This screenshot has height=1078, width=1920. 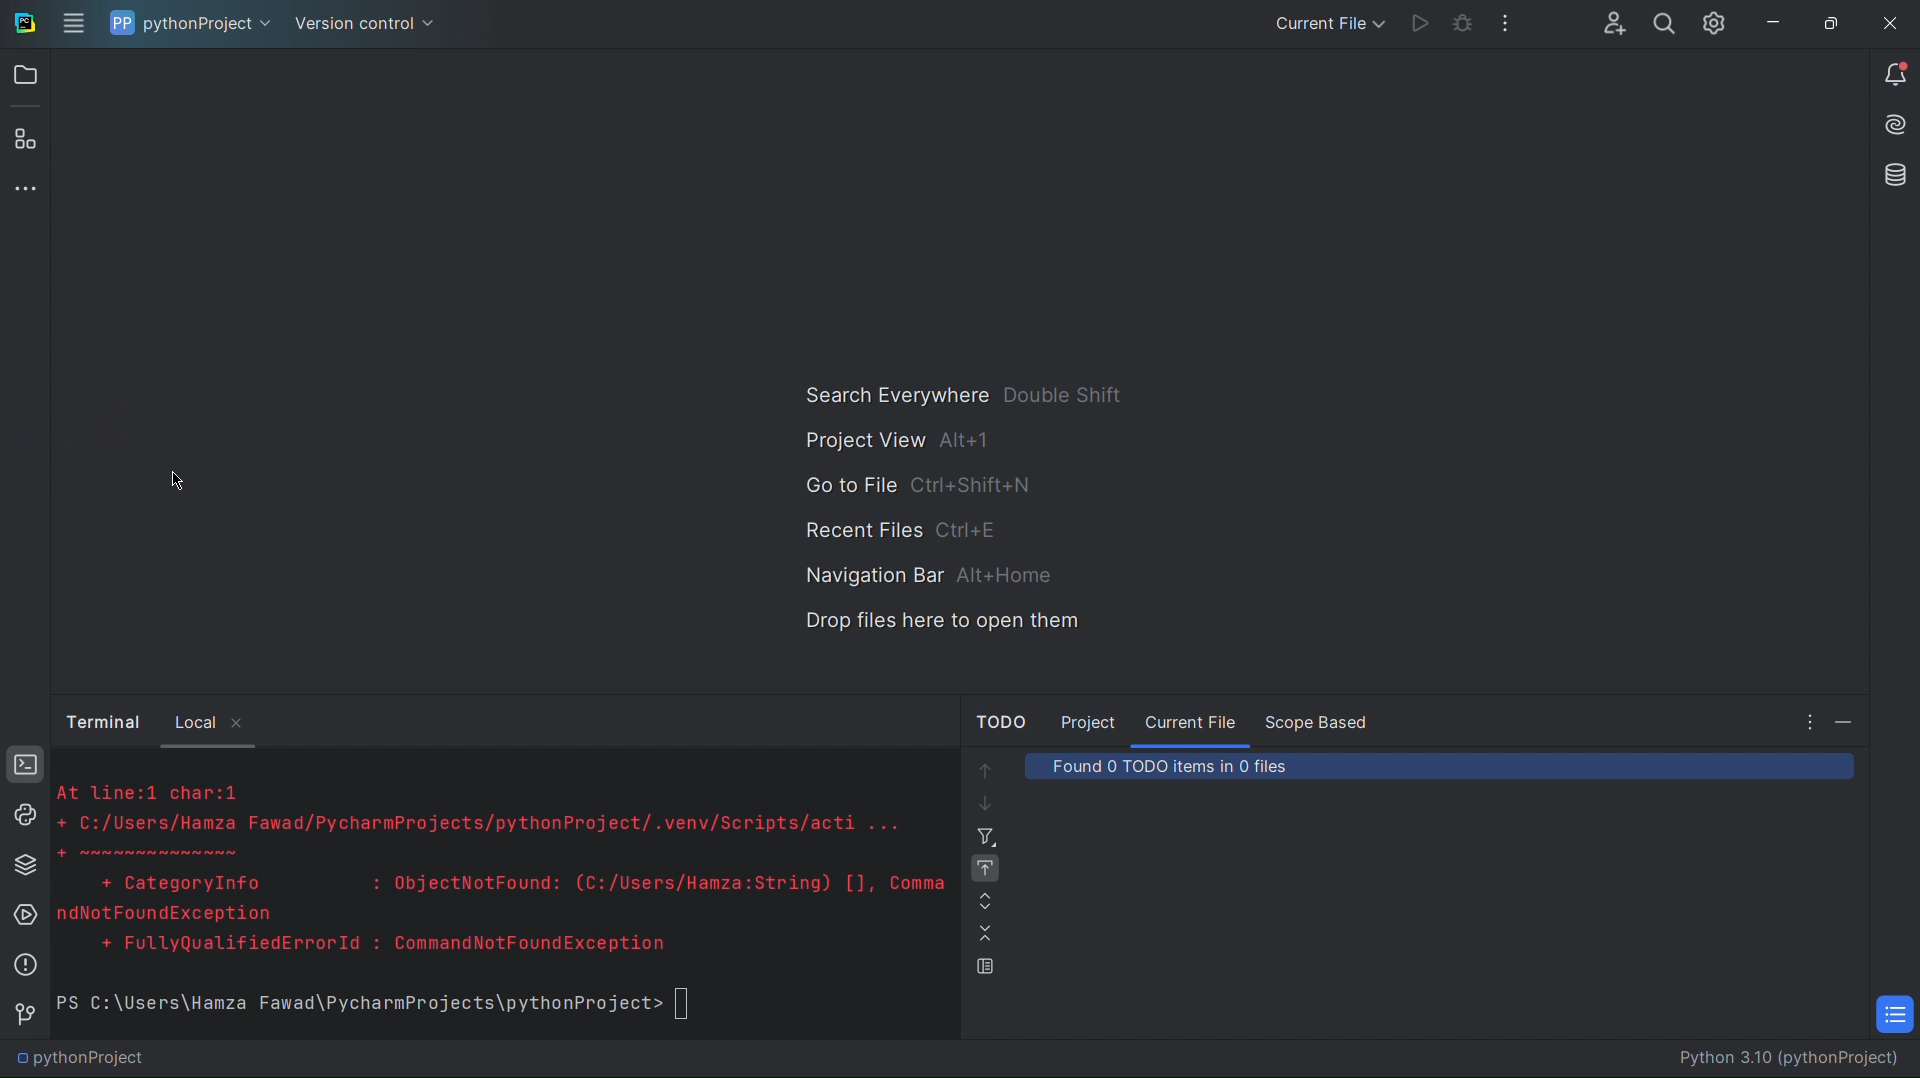 What do you see at coordinates (19, 815) in the screenshot?
I see `Python Console` at bounding box center [19, 815].